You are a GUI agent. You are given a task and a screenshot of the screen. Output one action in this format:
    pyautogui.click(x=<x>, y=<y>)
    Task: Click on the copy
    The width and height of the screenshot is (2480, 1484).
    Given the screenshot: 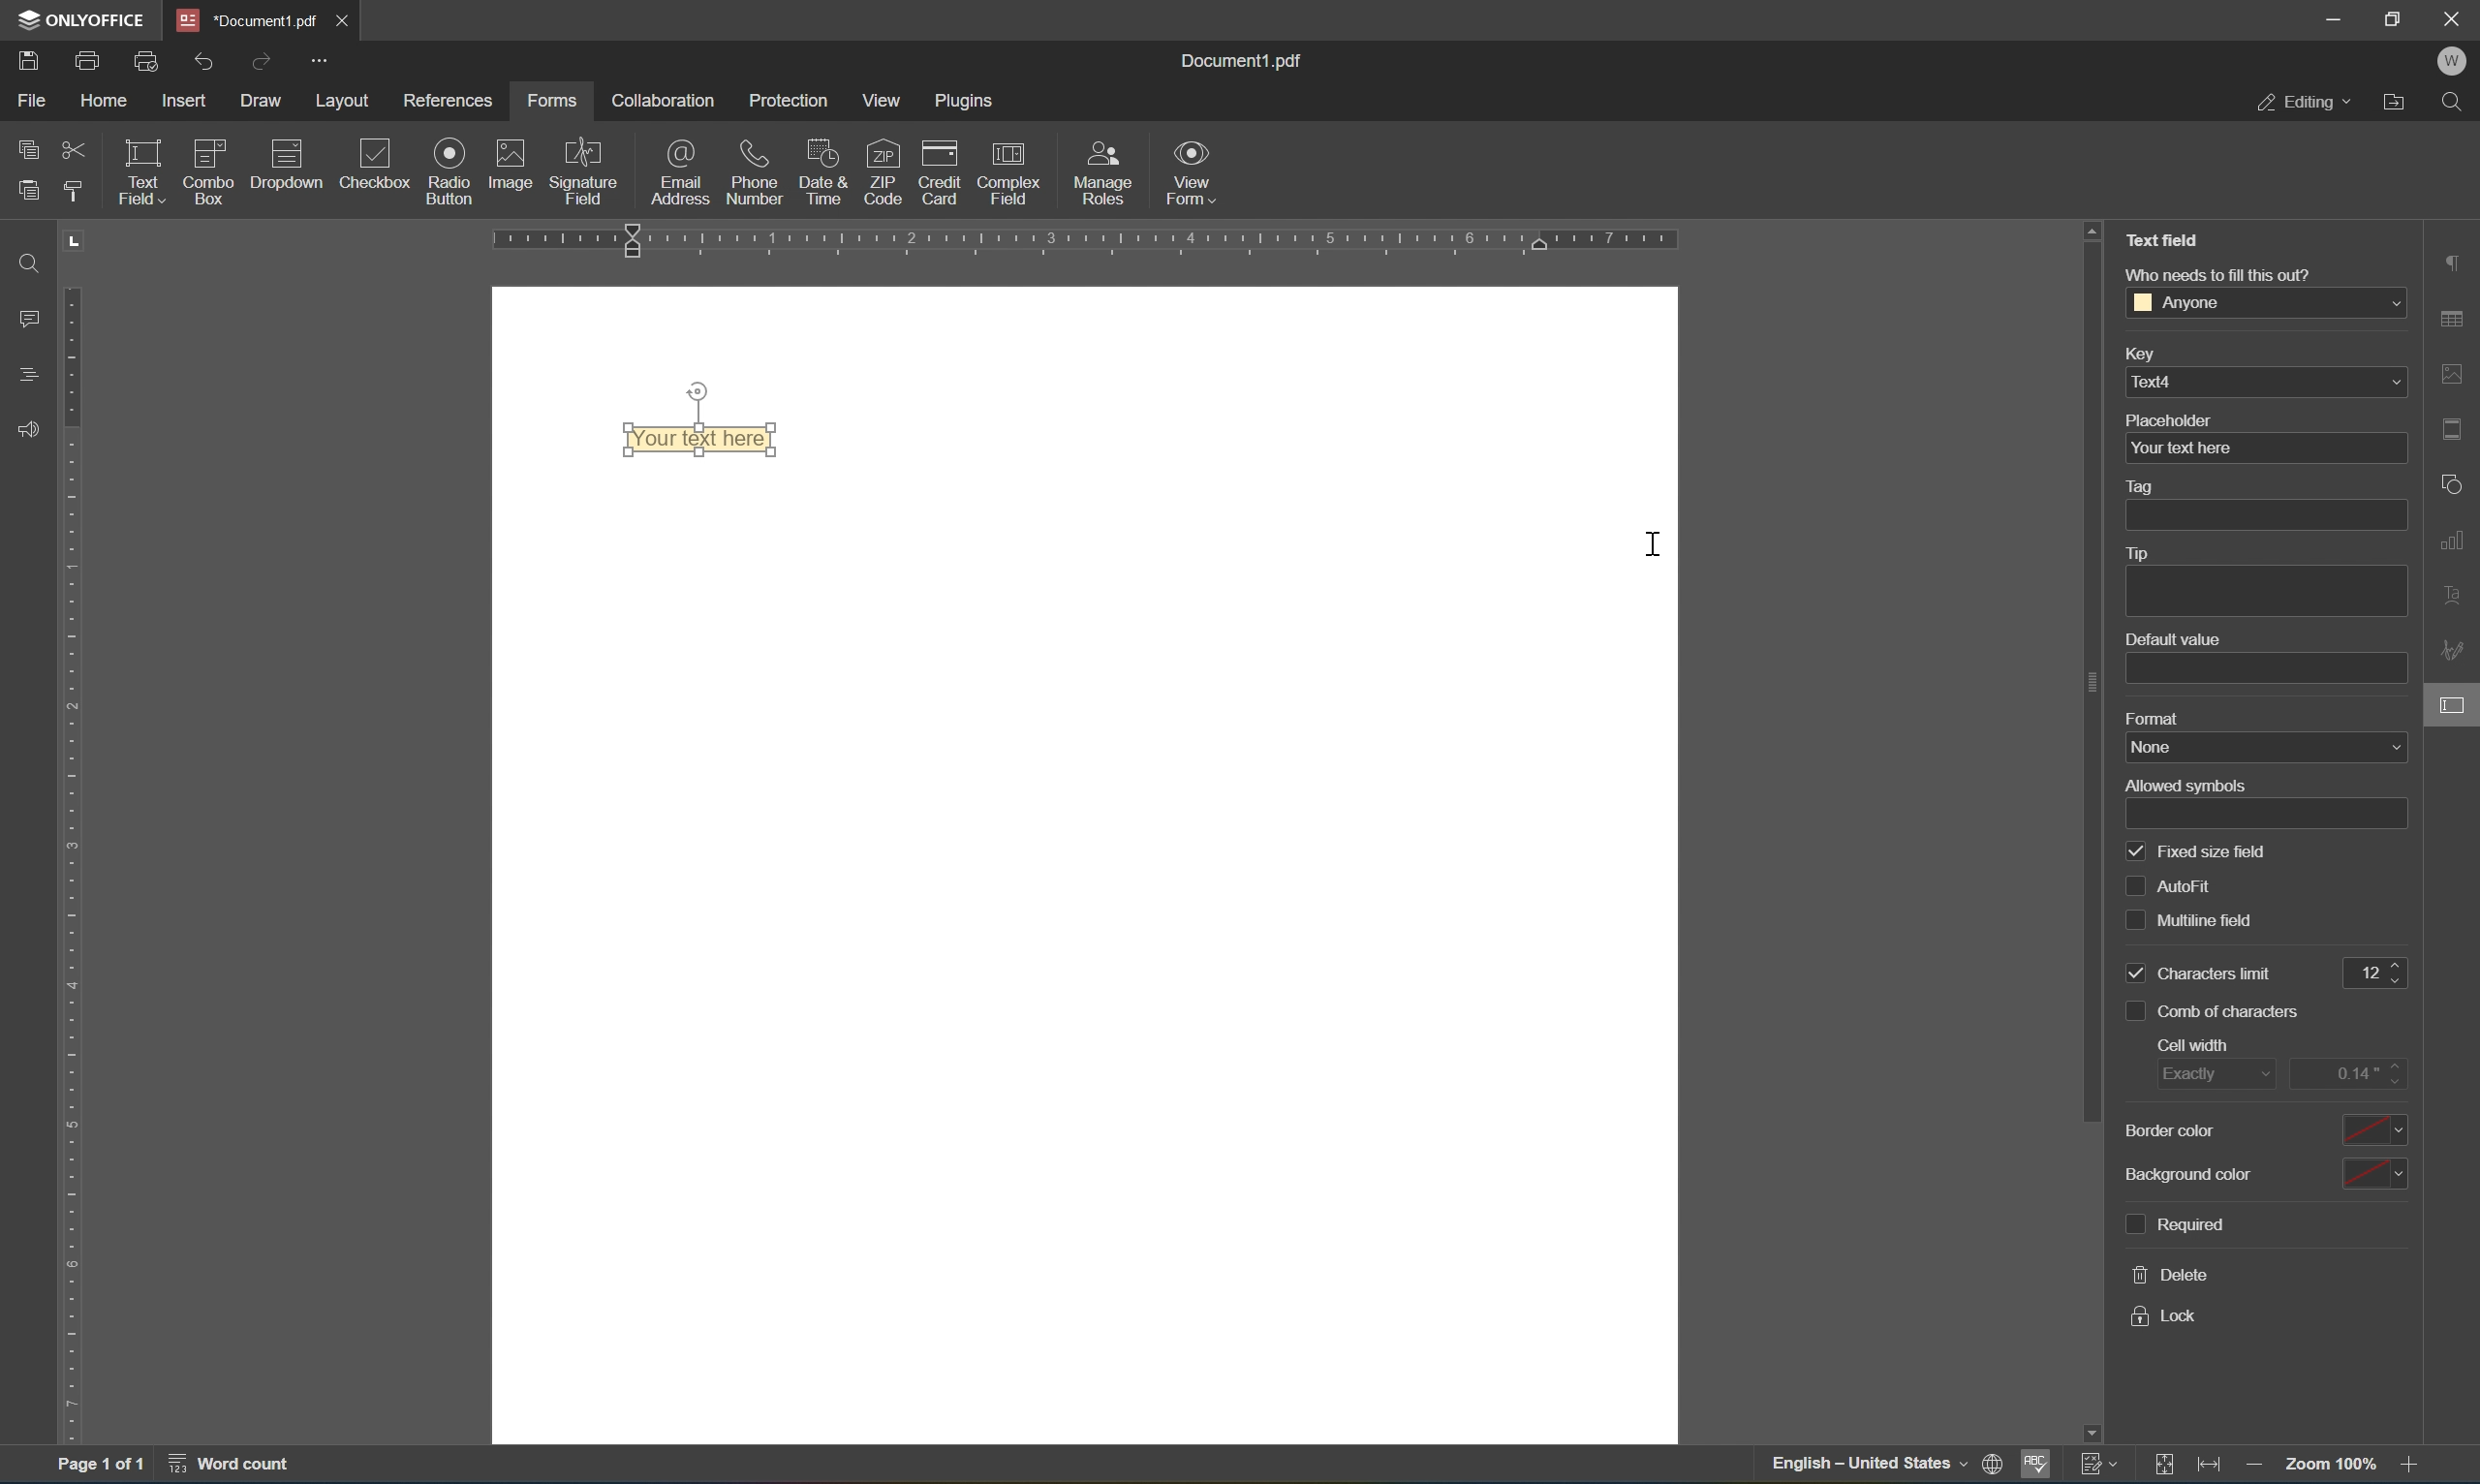 What is the action you would take?
    pyautogui.click(x=28, y=152)
    